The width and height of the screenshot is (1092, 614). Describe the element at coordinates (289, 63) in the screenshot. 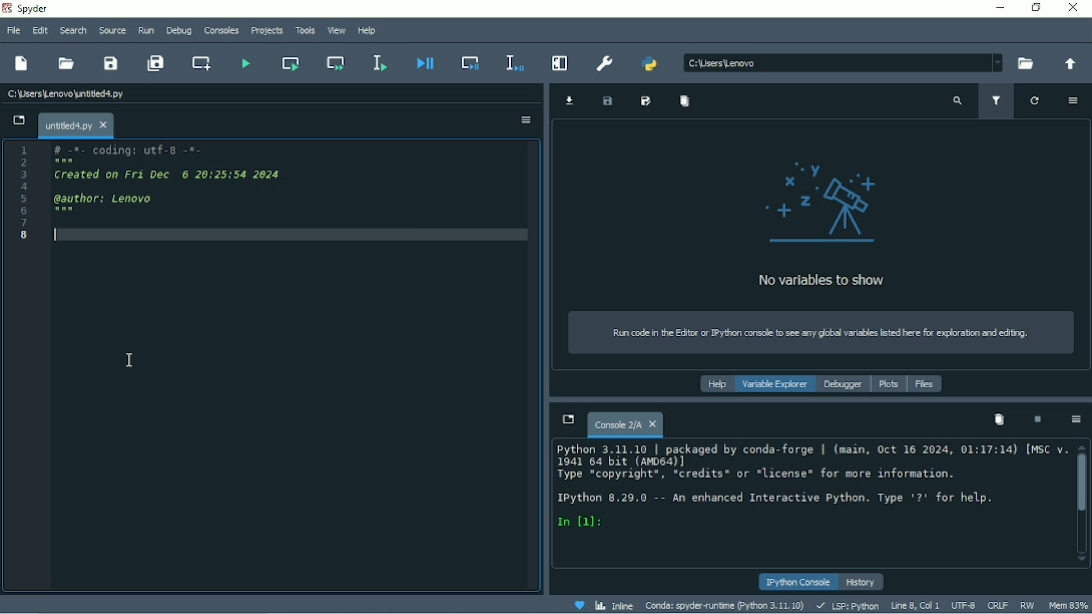

I see `Run current cell` at that location.